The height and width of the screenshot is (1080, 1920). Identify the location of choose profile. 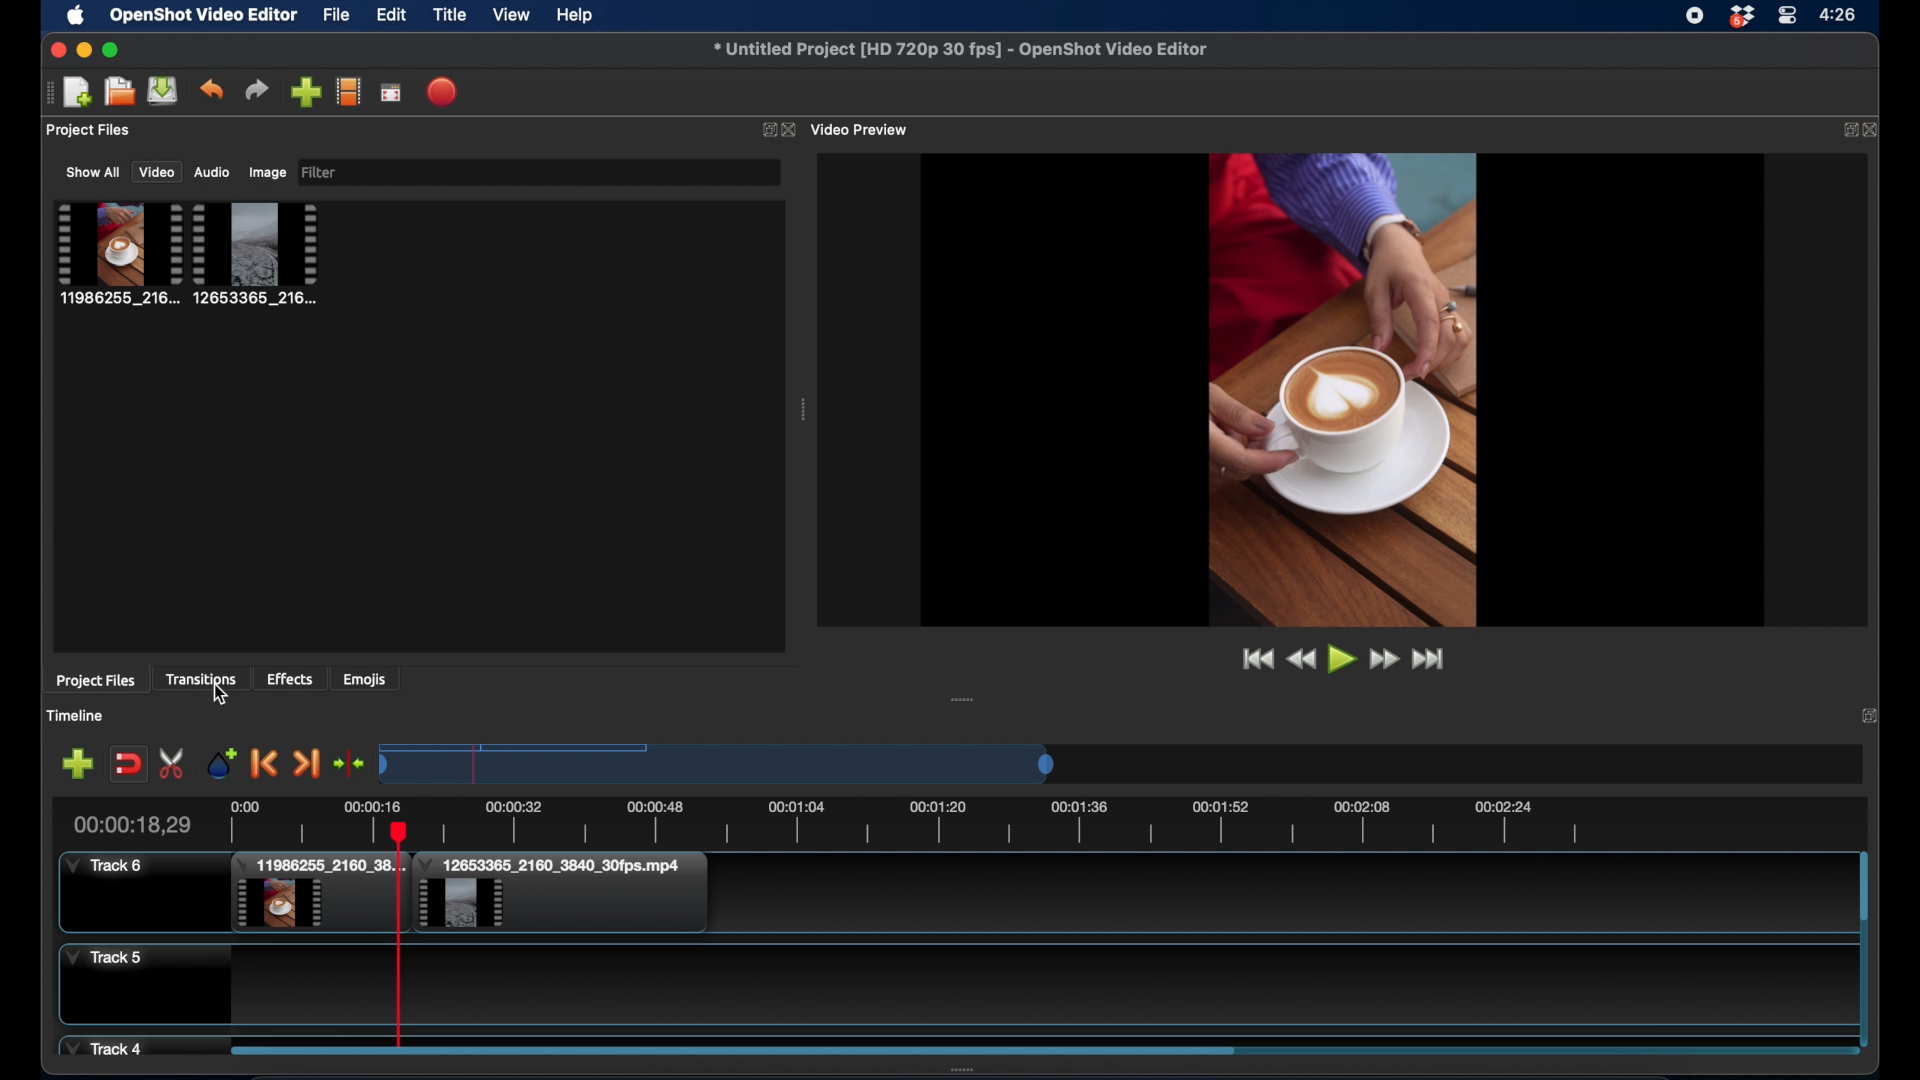
(348, 91).